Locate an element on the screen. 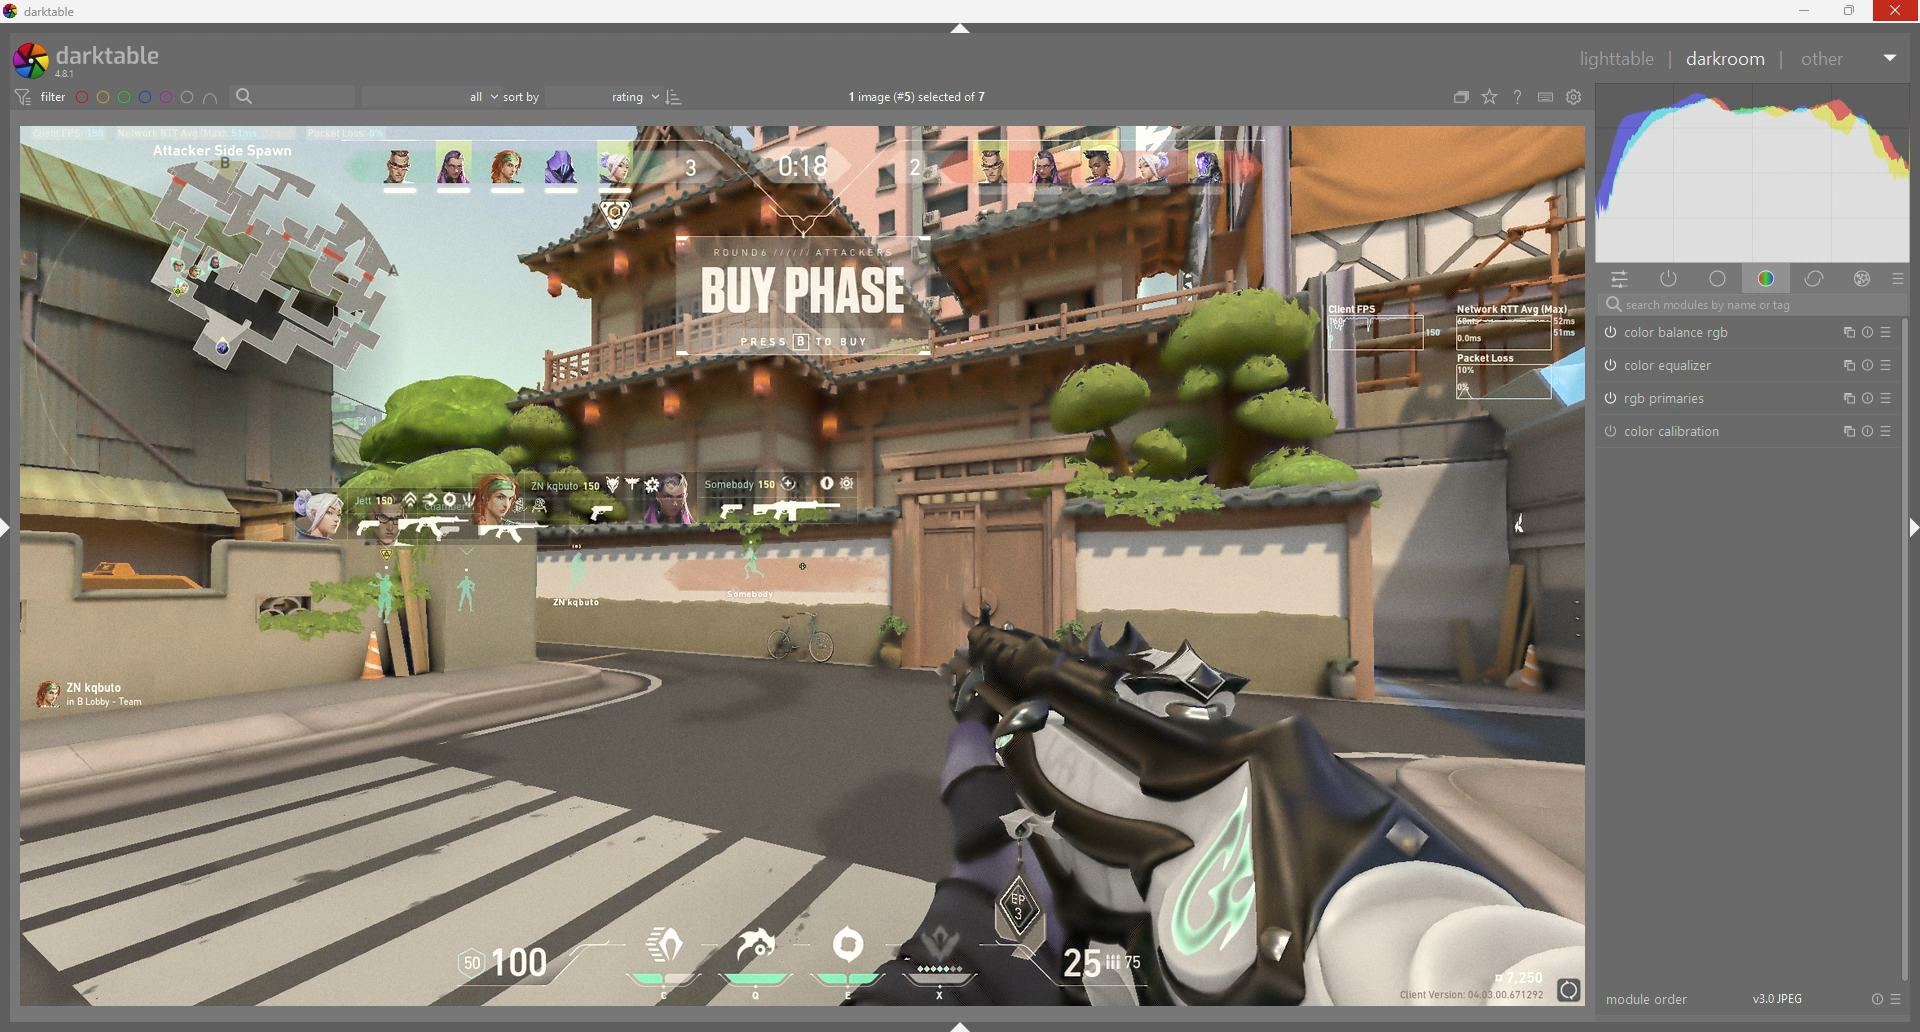 Image resolution: width=1920 pixels, height=1032 pixels. active module is located at coordinates (1672, 280).